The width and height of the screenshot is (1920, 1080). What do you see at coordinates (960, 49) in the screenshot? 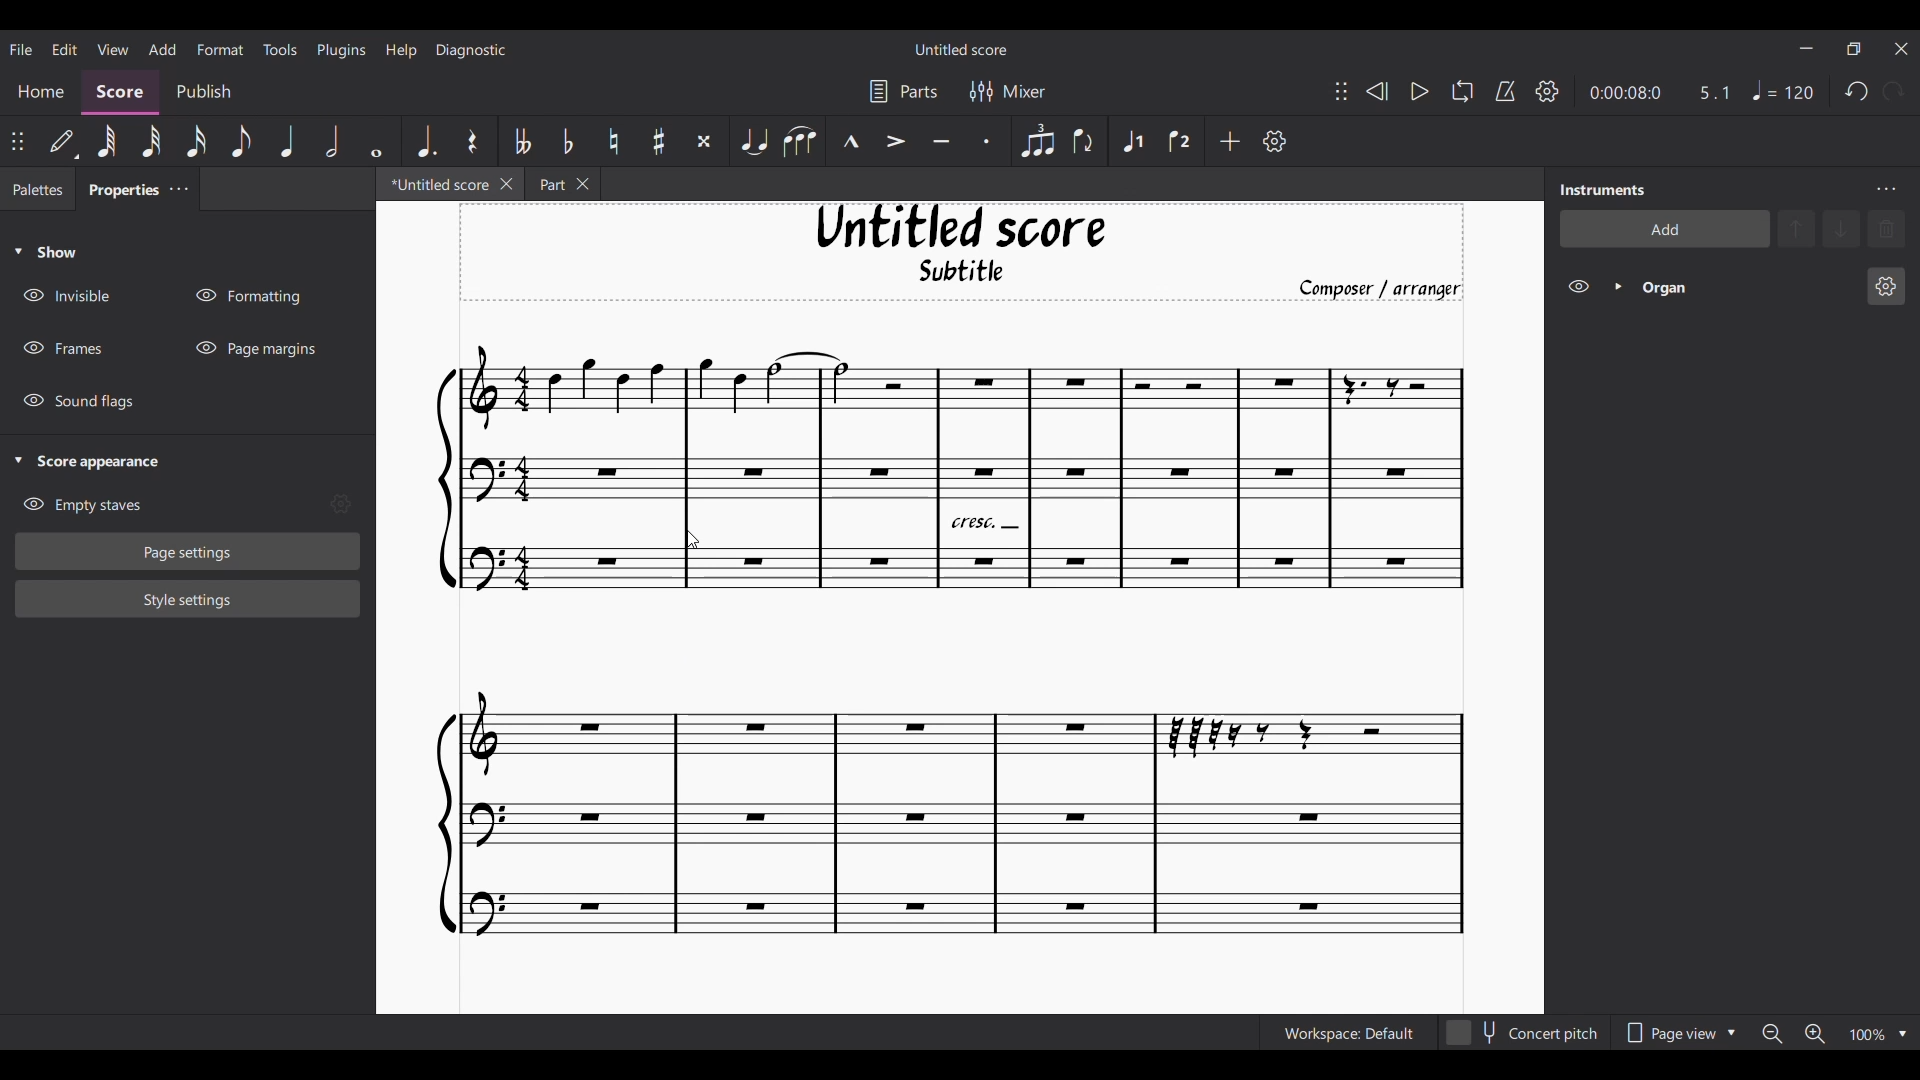
I see `Score title` at bounding box center [960, 49].